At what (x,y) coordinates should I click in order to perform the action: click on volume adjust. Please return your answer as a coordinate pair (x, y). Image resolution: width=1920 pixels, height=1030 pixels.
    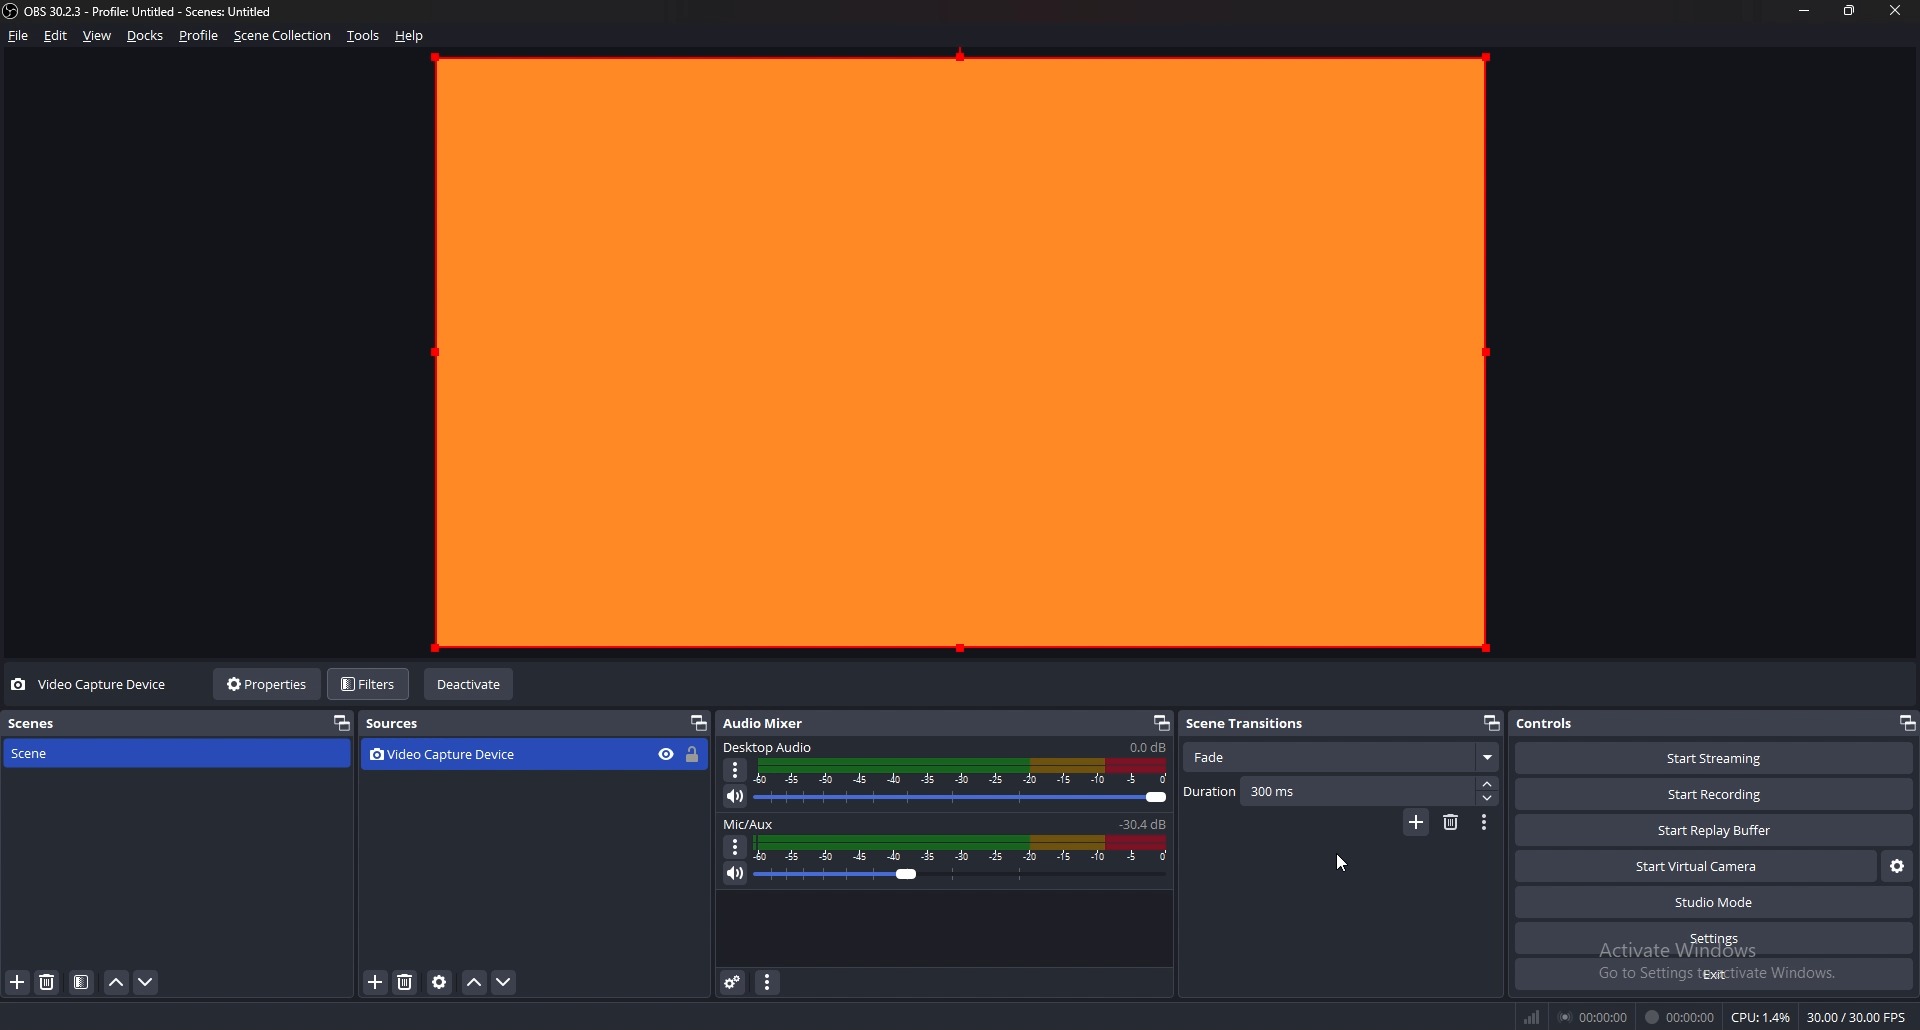
    Looking at the image, I should click on (962, 860).